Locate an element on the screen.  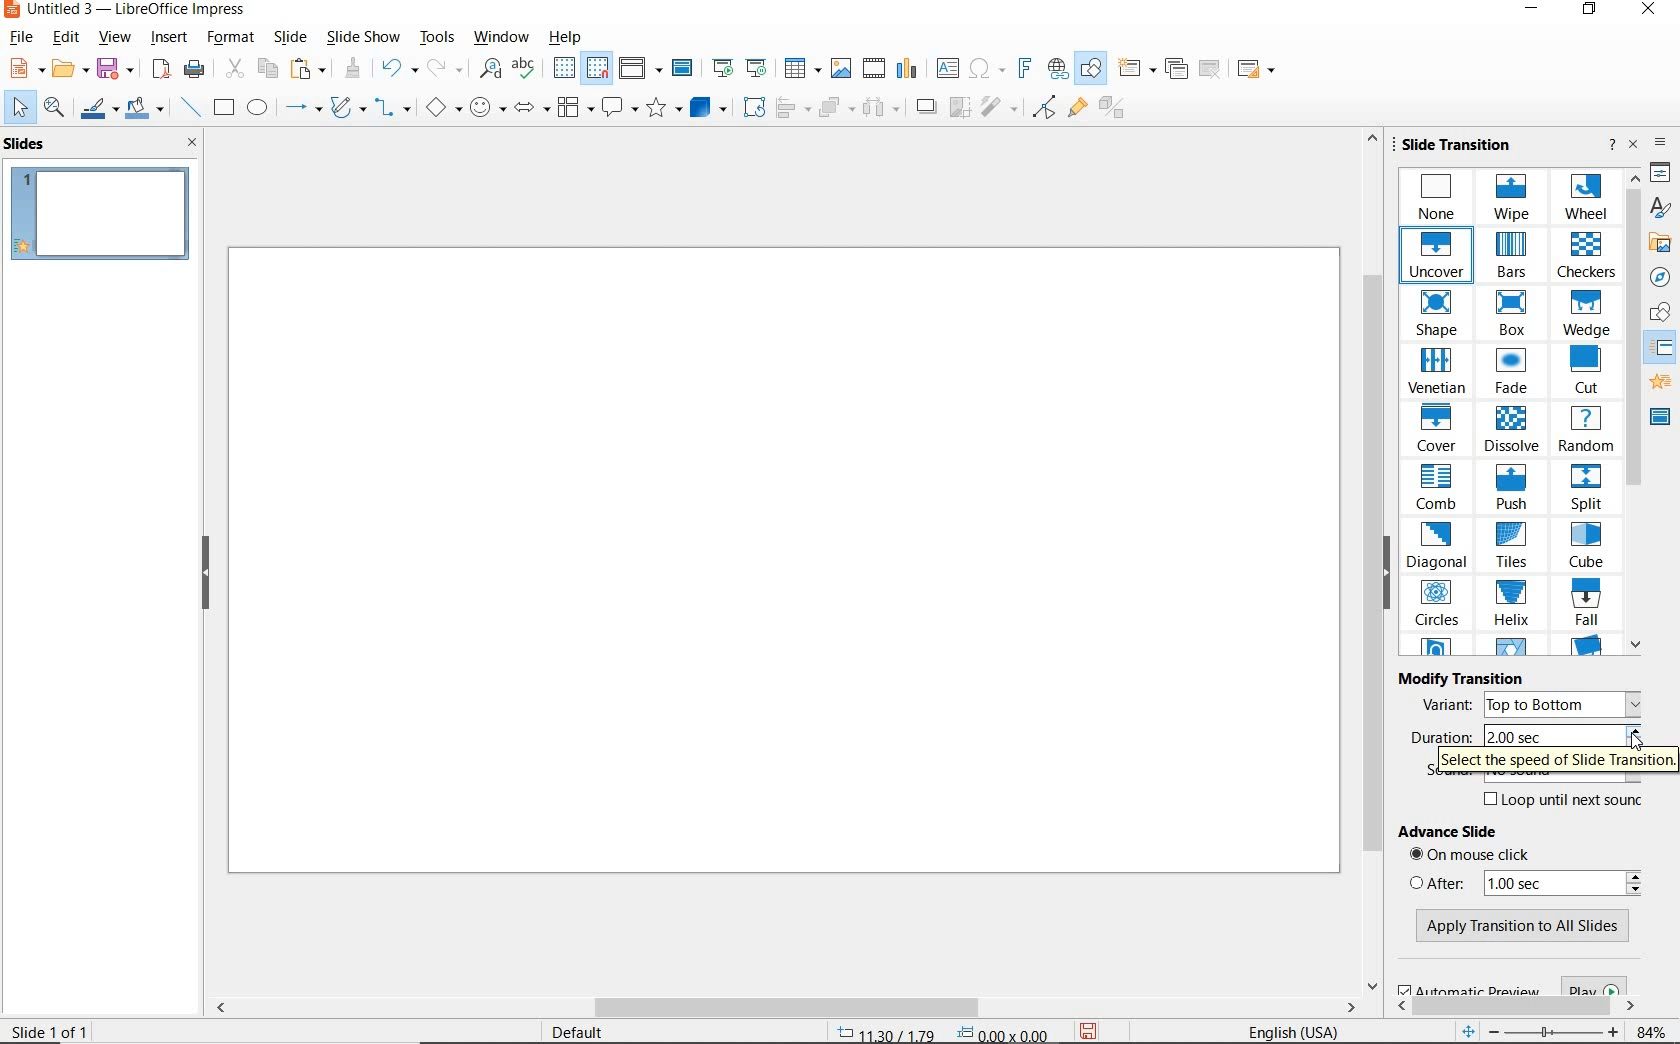
BOX is located at coordinates (1512, 316).